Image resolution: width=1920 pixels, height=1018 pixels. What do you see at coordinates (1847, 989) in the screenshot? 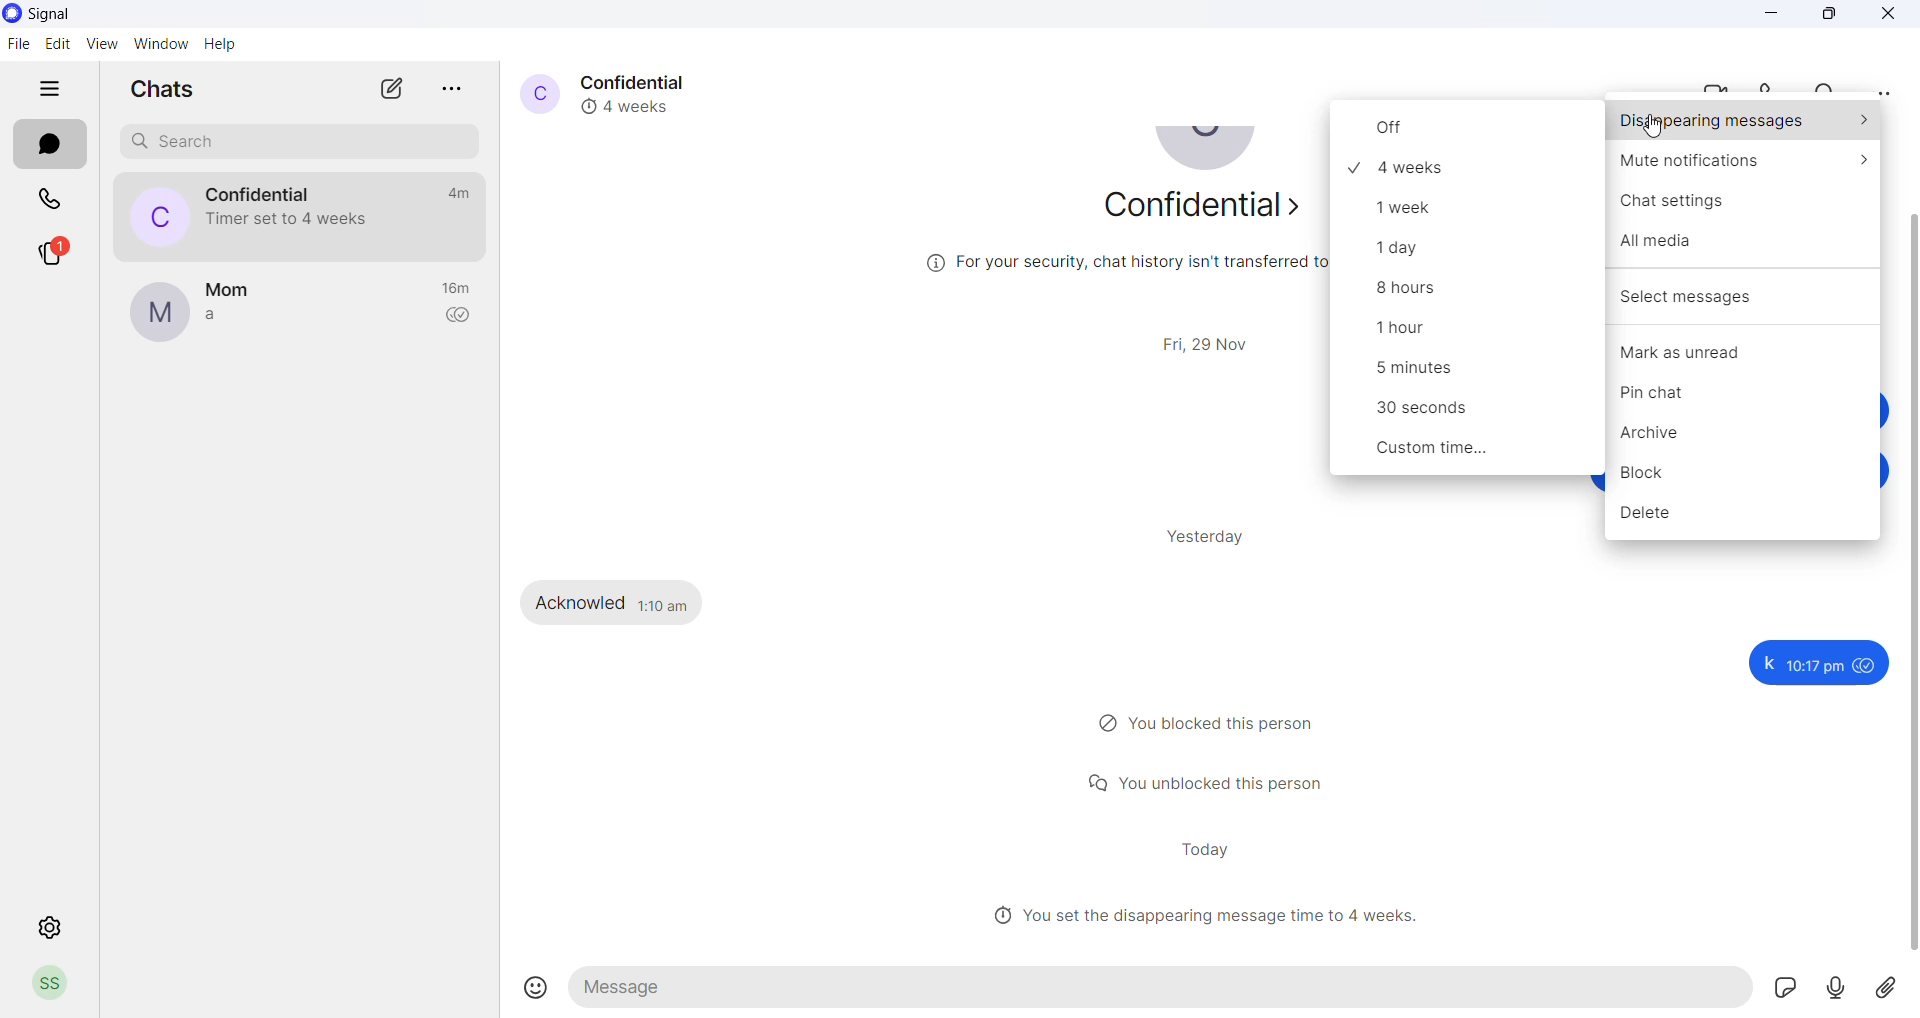
I see `voice recorder` at bounding box center [1847, 989].